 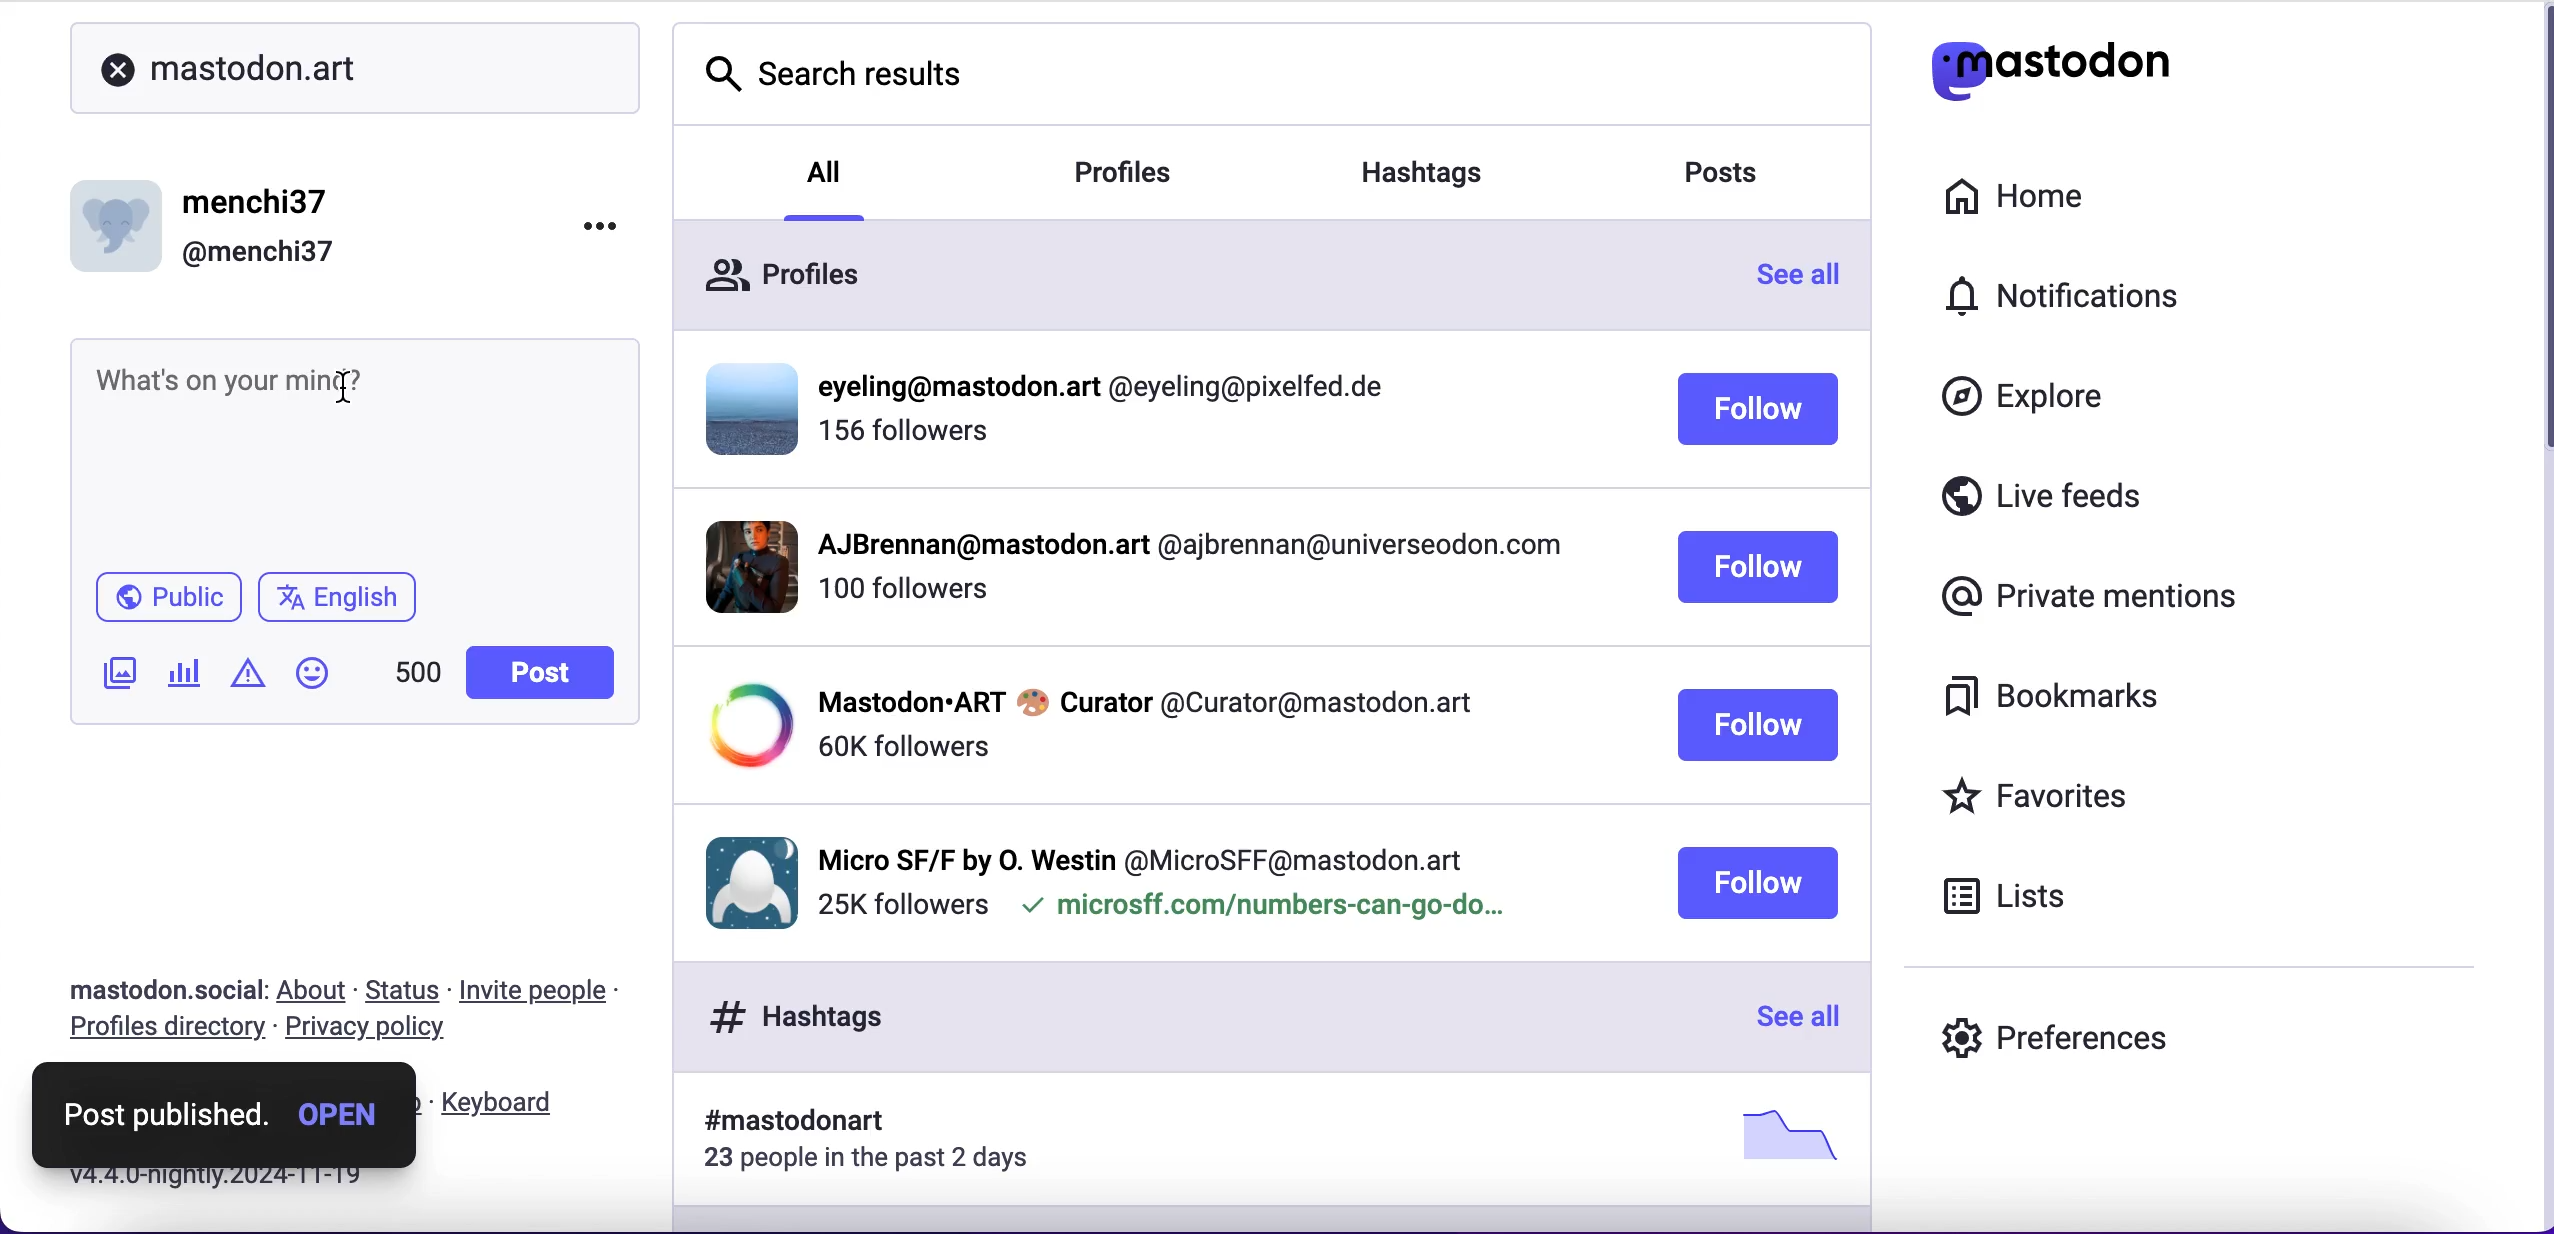 What do you see at coordinates (544, 990) in the screenshot?
I see `invite people` at bounding box center [544, 990].